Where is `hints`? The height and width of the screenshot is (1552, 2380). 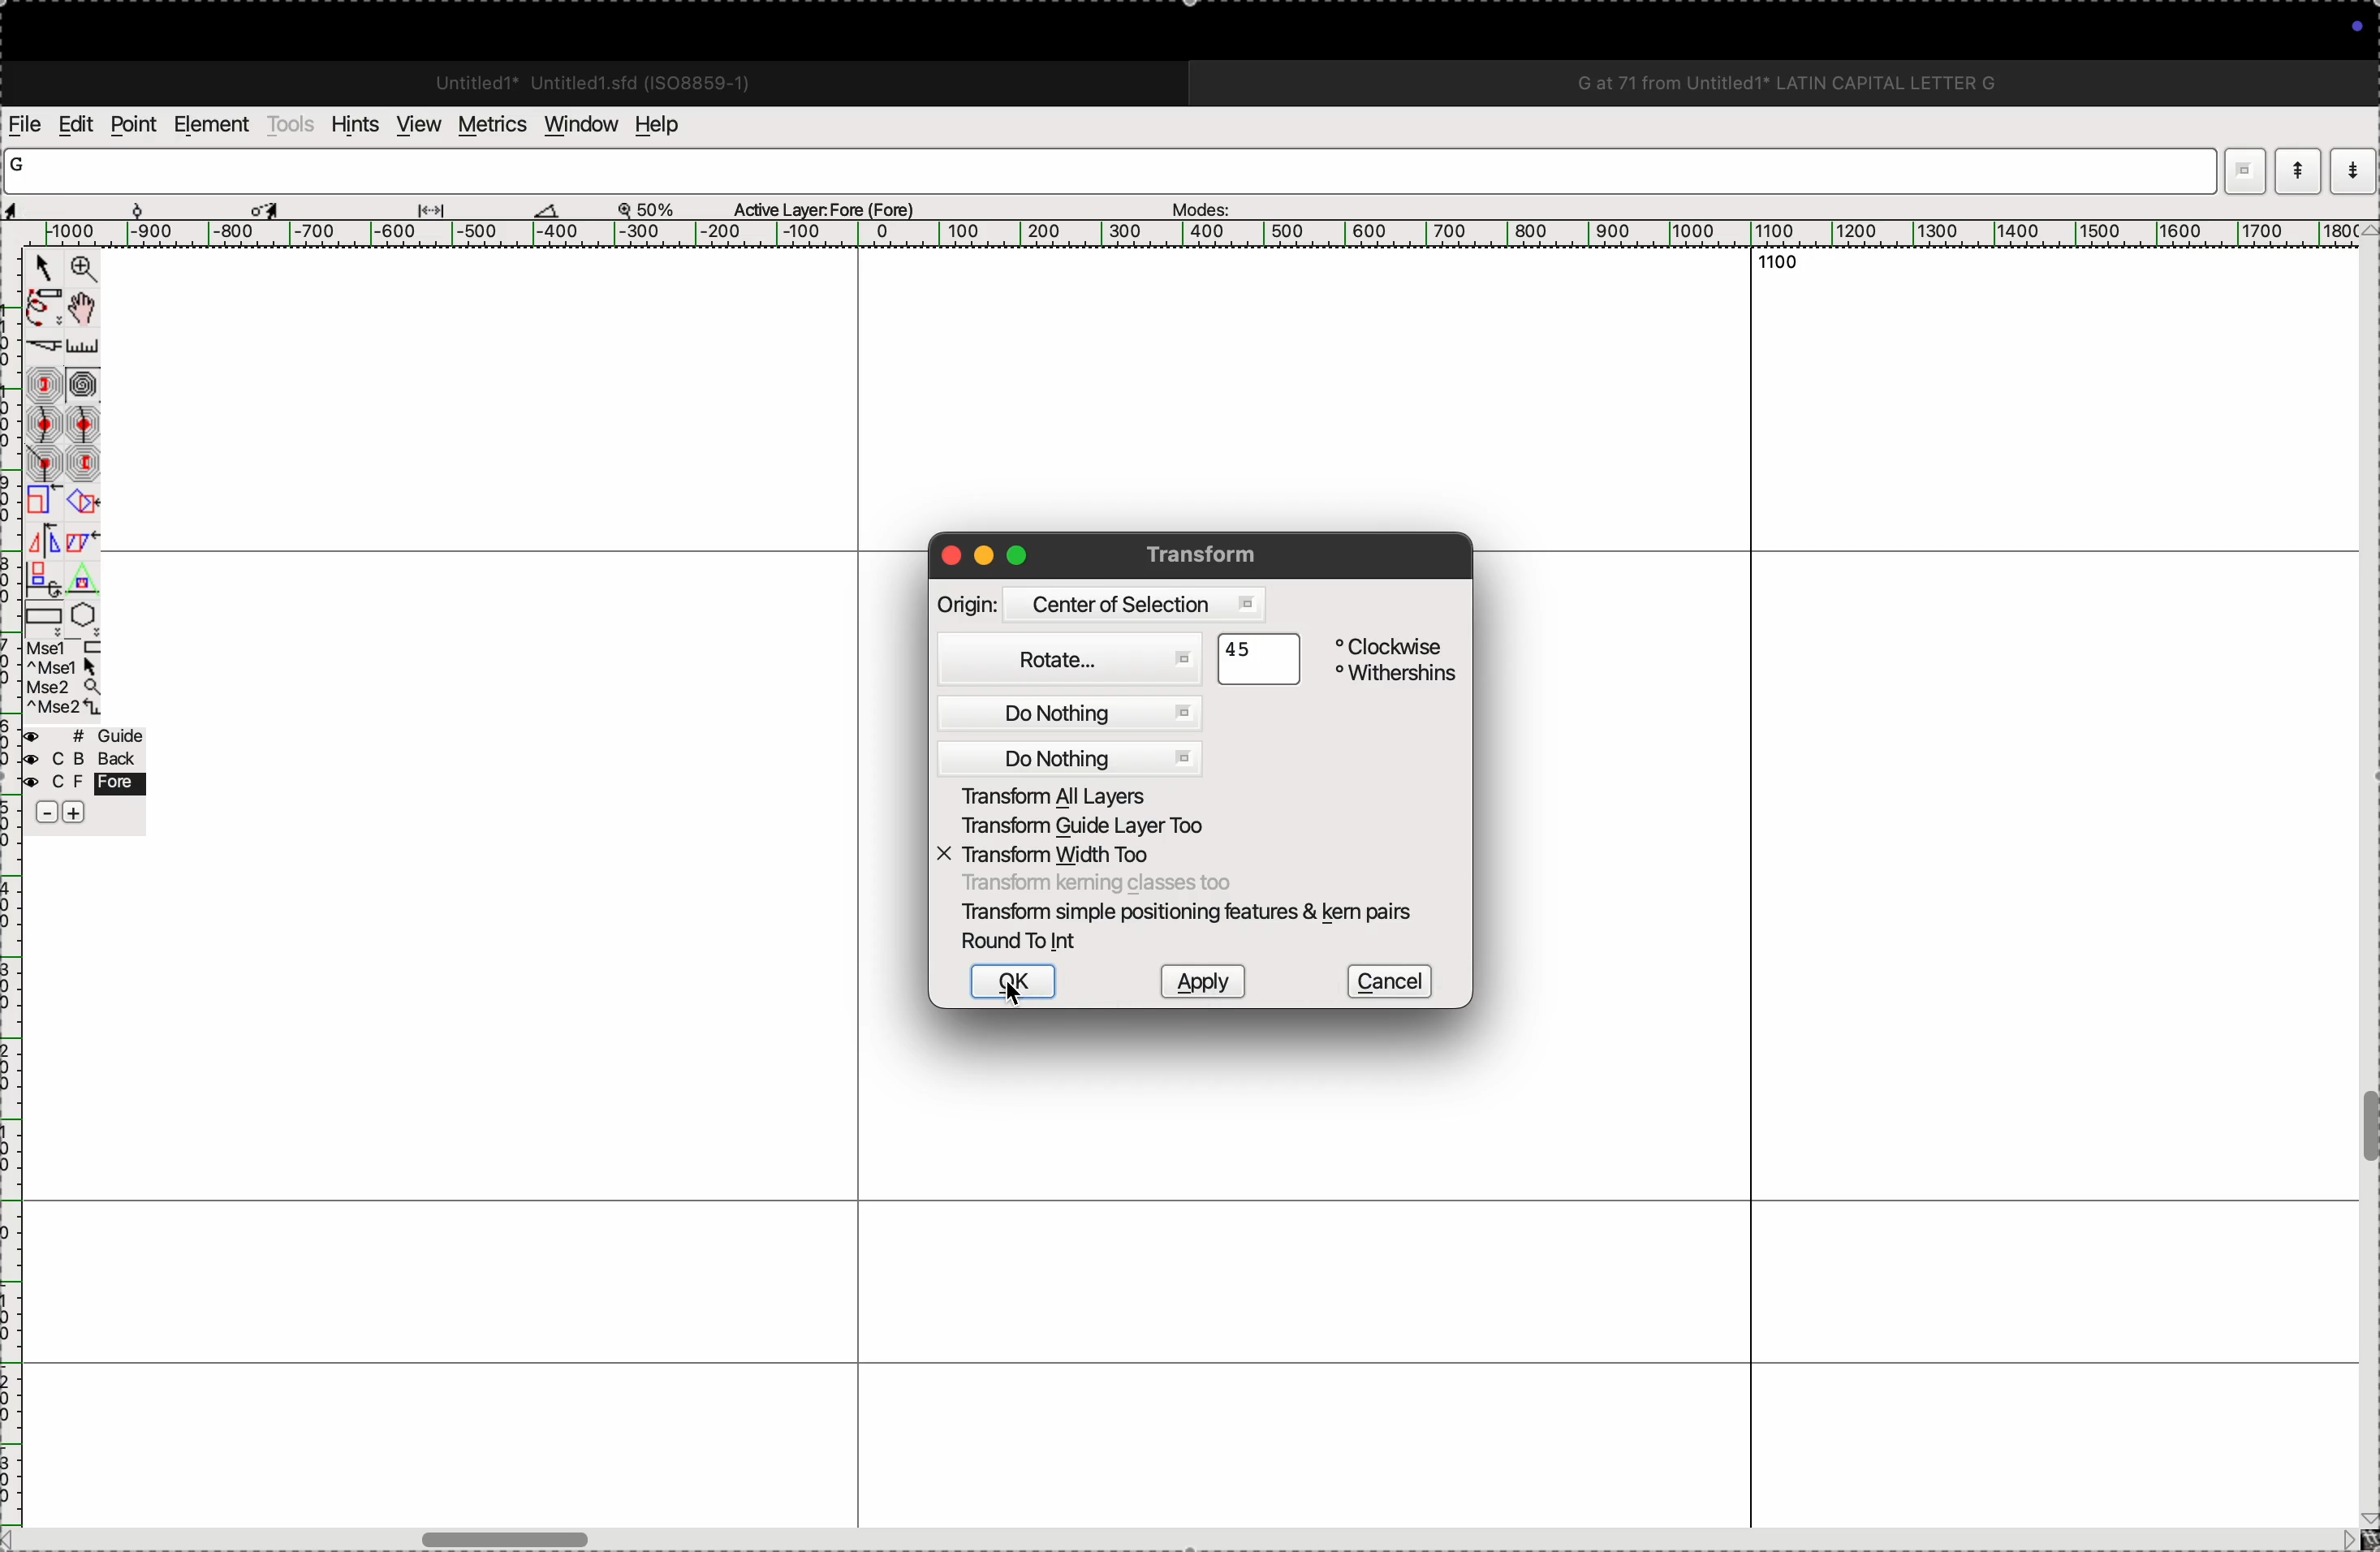 hints is located at coordinates (355, 127).